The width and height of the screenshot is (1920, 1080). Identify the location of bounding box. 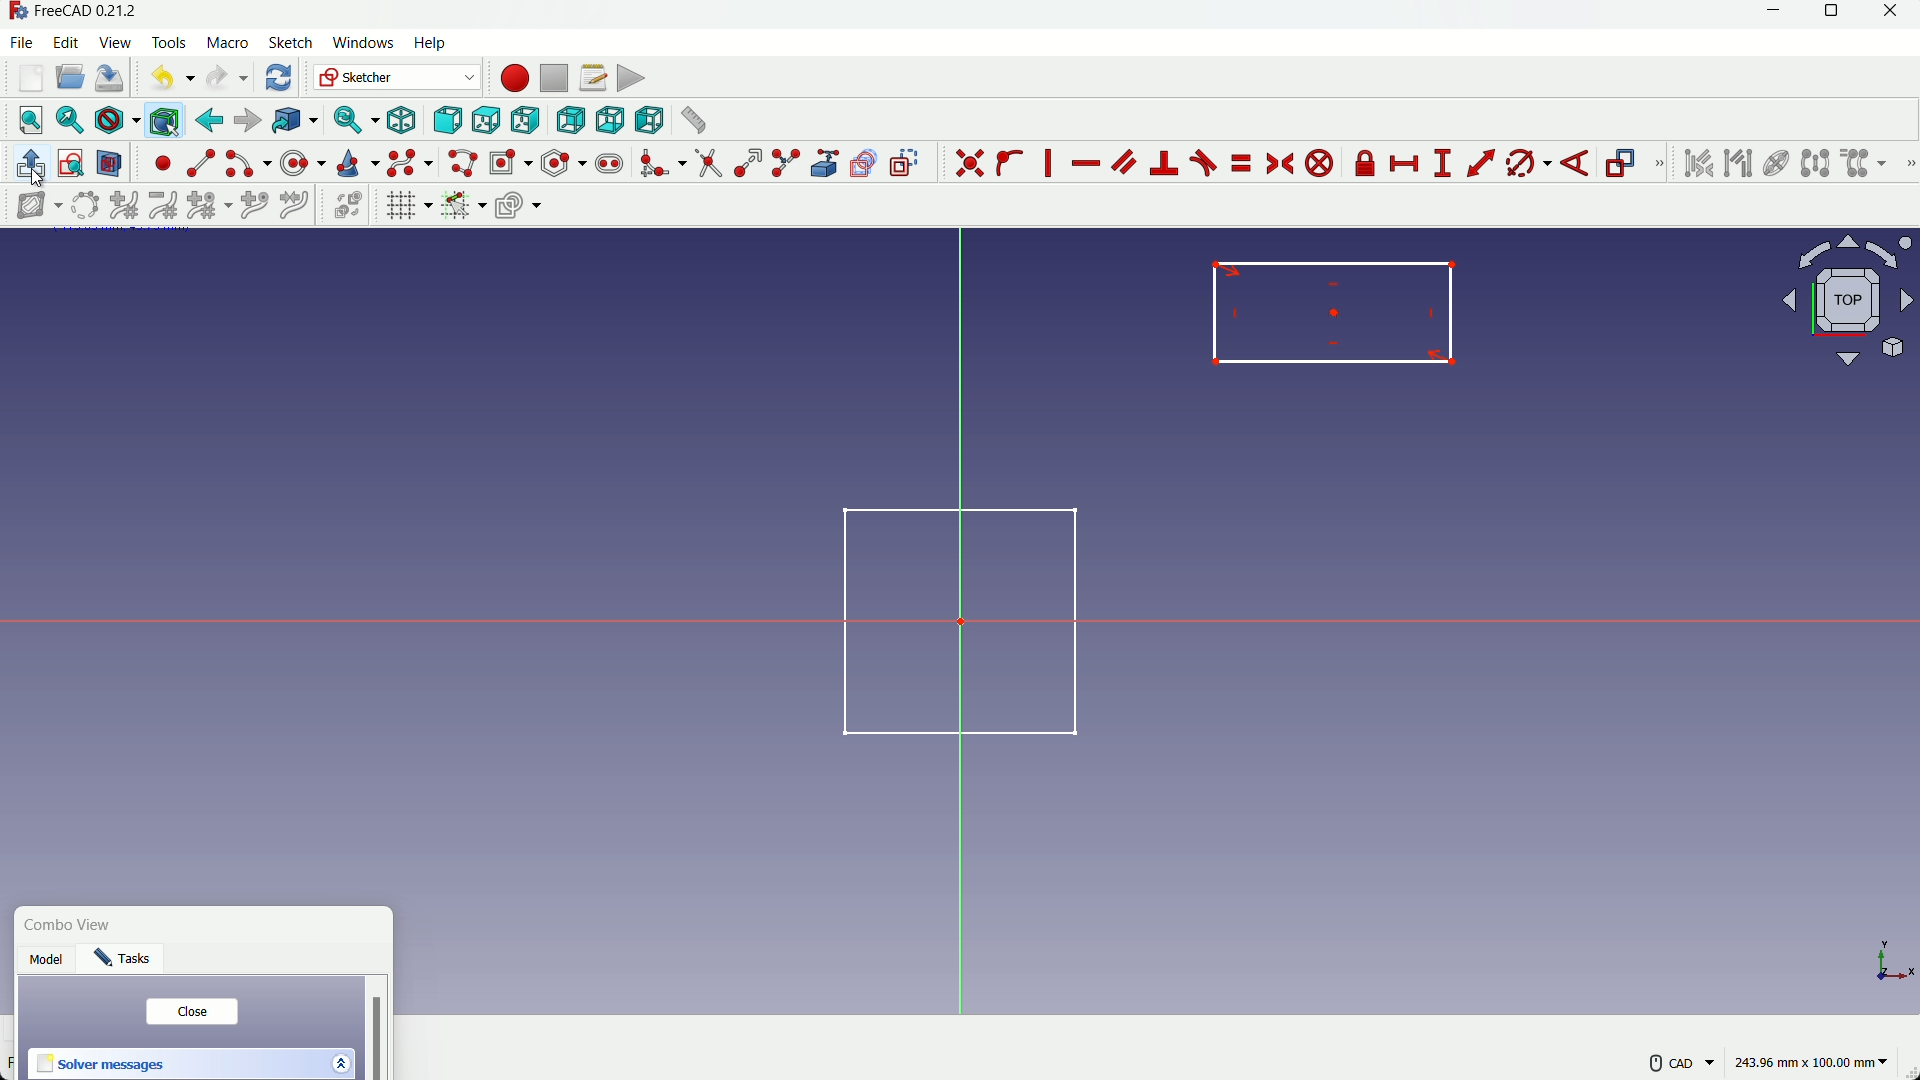
(163, 120).